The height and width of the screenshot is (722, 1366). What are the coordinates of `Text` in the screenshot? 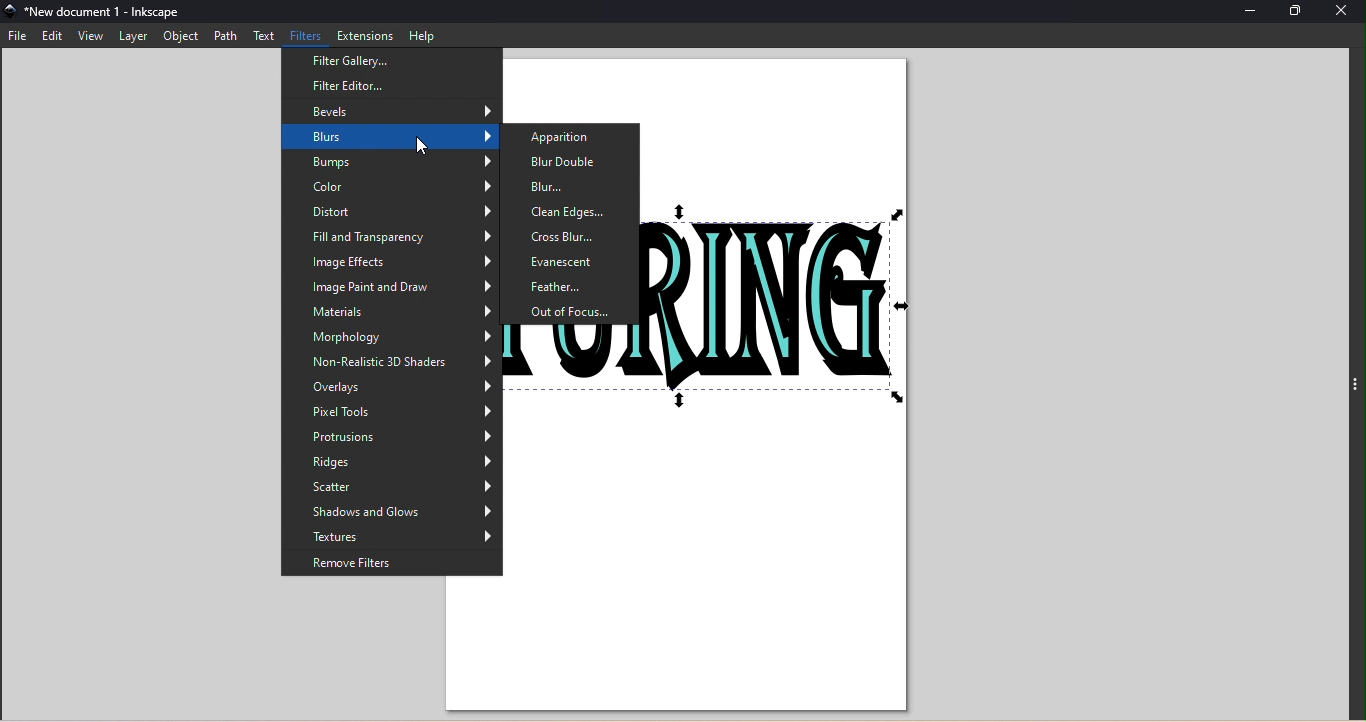 It's located at (266, 36).